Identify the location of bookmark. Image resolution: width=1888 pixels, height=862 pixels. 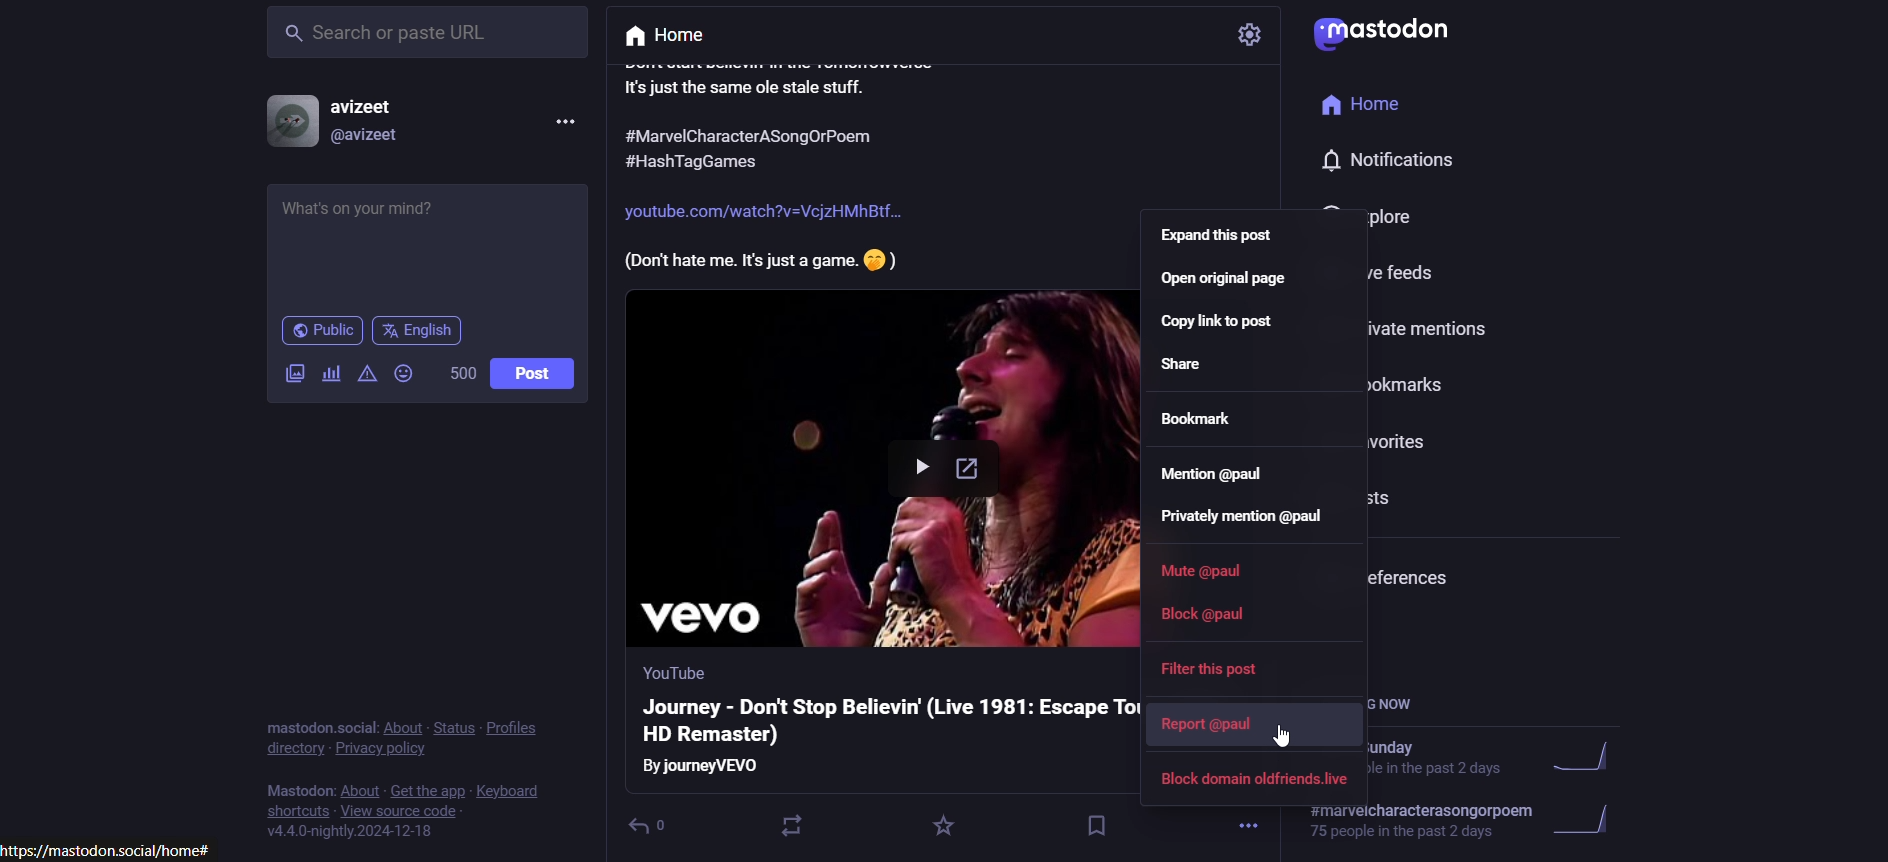
(1209, 424).